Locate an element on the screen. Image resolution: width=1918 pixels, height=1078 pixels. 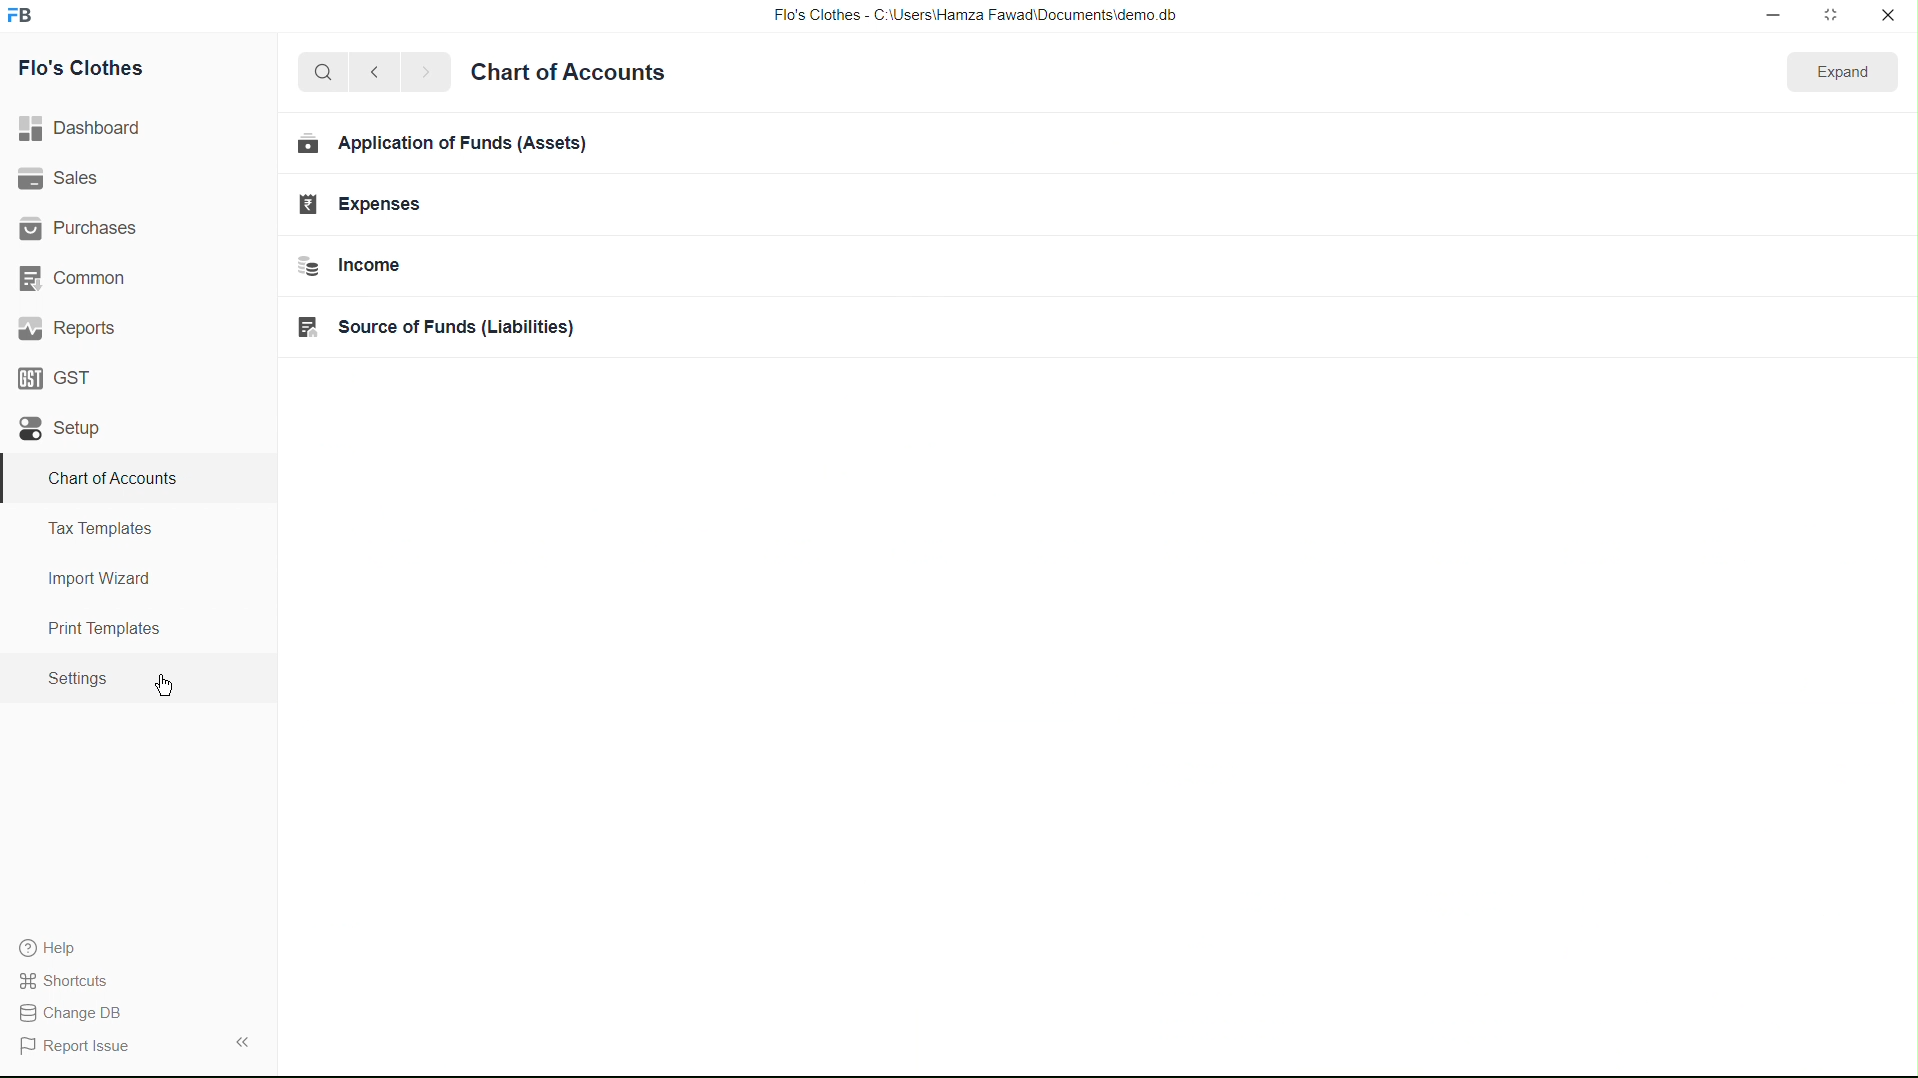
Print Templates is located at coordinates (101, 628).